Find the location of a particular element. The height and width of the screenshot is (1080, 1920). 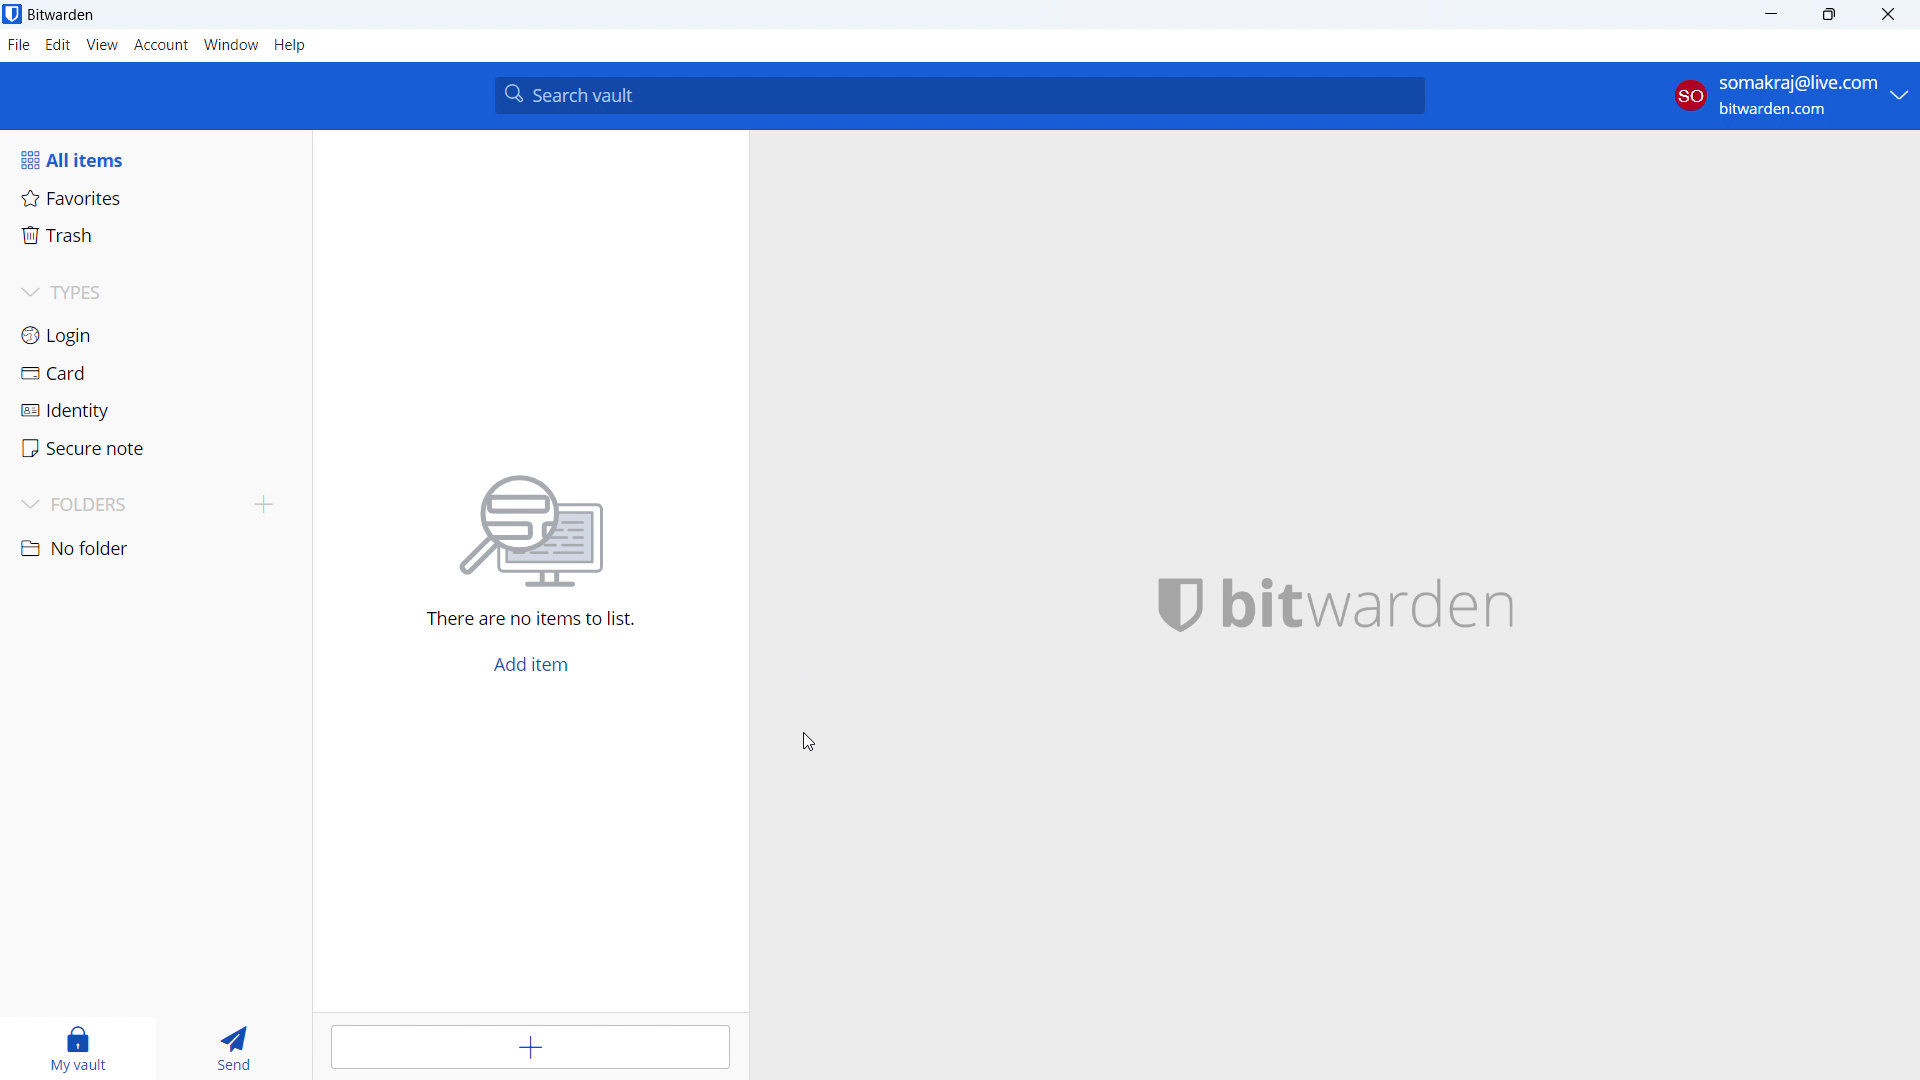

add folders is located at coordinates (261, 505).